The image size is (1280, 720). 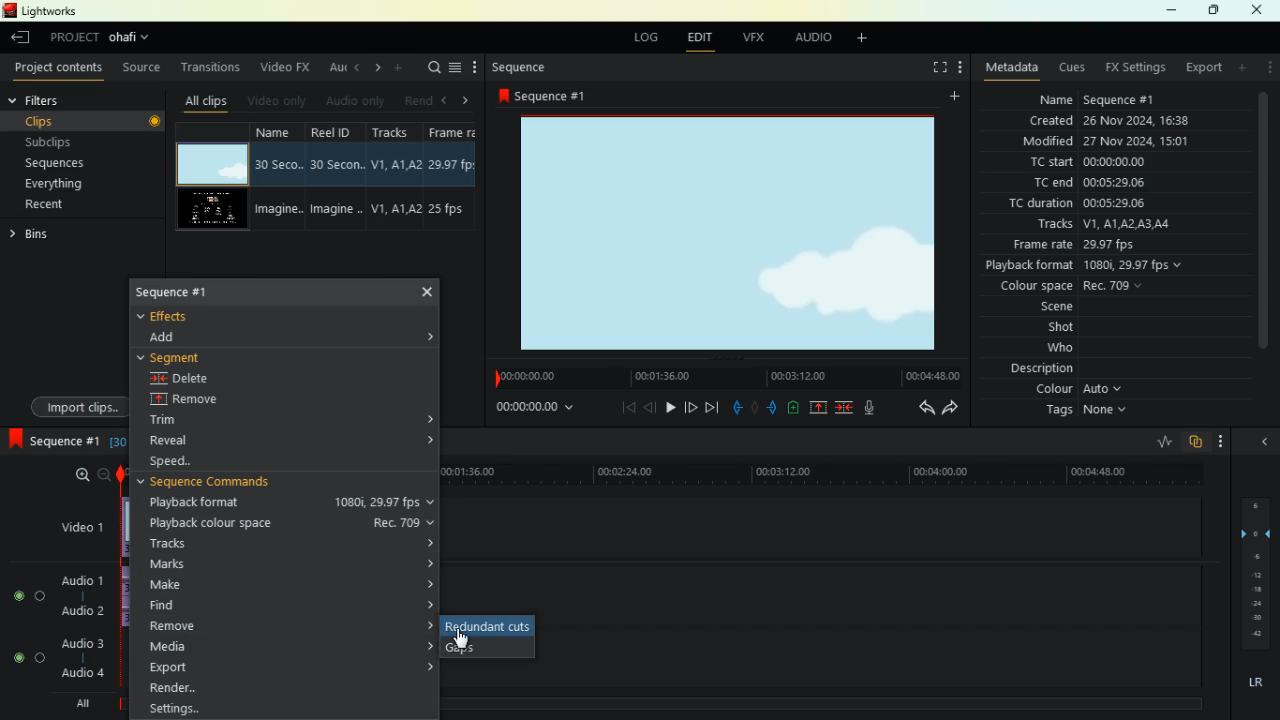 What do you see at coordinates (828, 473) in the screenshot?
I see `timeline` at bounding box center [828, 473].